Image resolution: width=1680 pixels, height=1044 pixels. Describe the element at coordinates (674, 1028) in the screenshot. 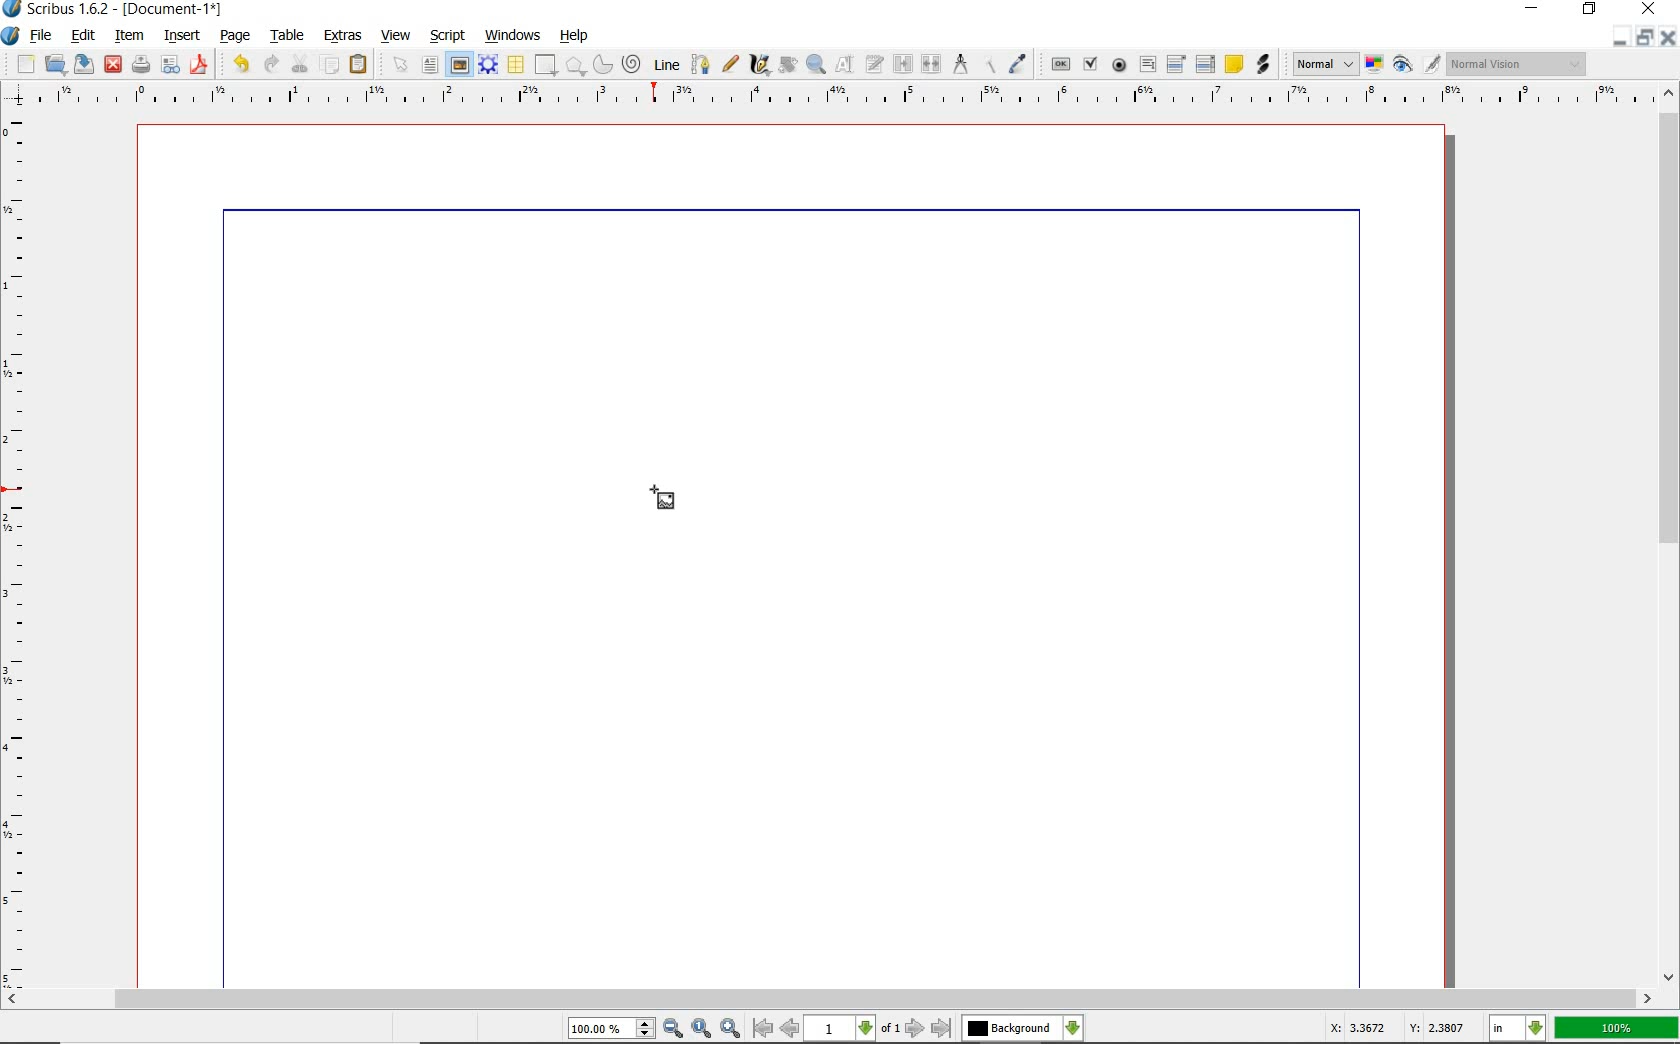

I see `Zoom Out` at that location.